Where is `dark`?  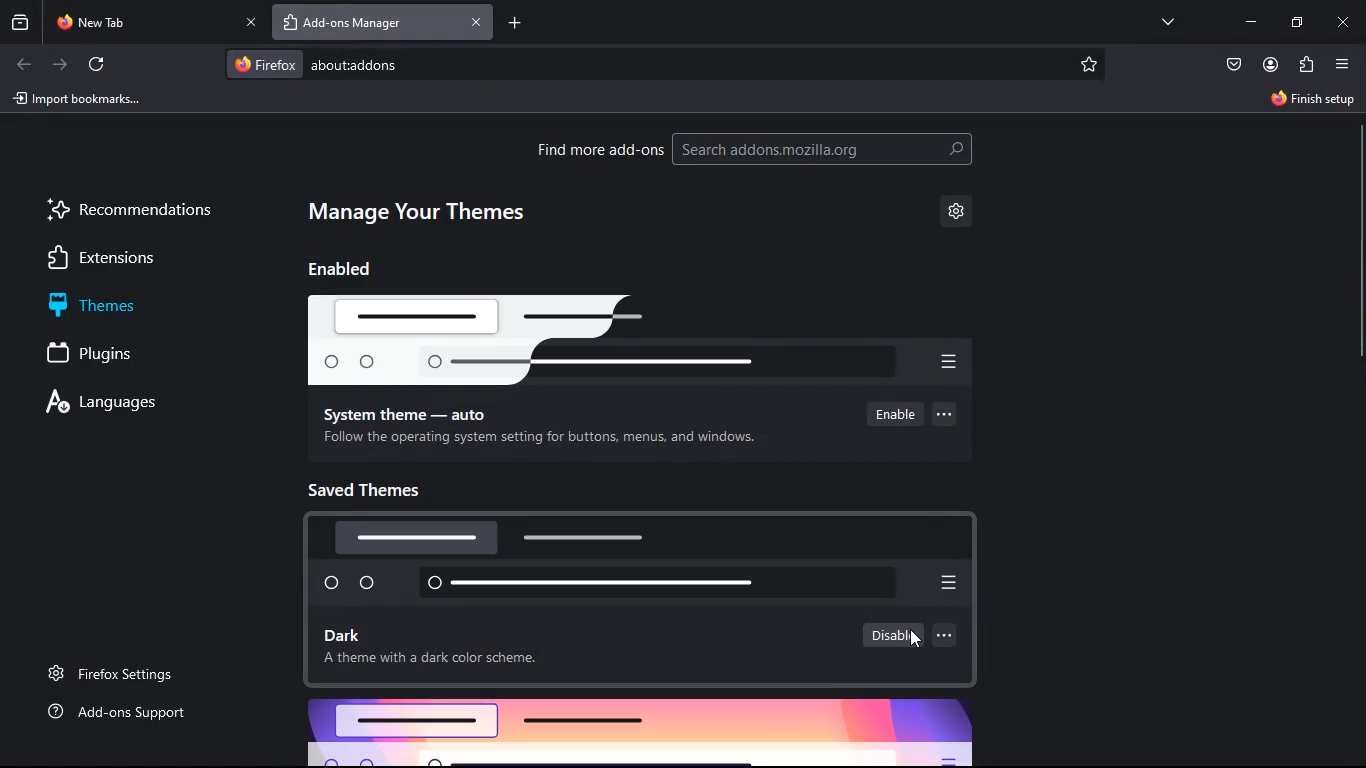 dark is located at coordinates (351, 635).